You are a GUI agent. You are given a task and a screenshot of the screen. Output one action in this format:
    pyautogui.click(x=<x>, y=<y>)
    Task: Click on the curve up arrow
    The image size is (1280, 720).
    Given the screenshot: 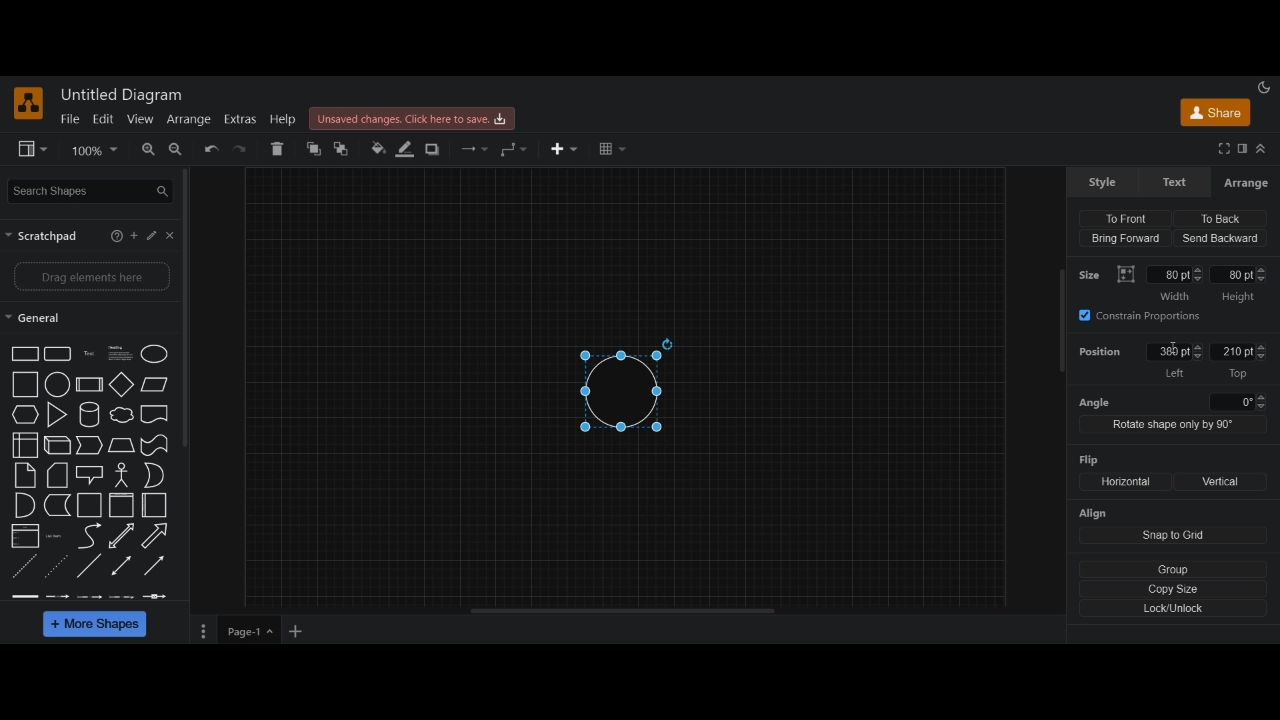 What is the action you would take?
    pyautogui.click(x=156, y=536)
    